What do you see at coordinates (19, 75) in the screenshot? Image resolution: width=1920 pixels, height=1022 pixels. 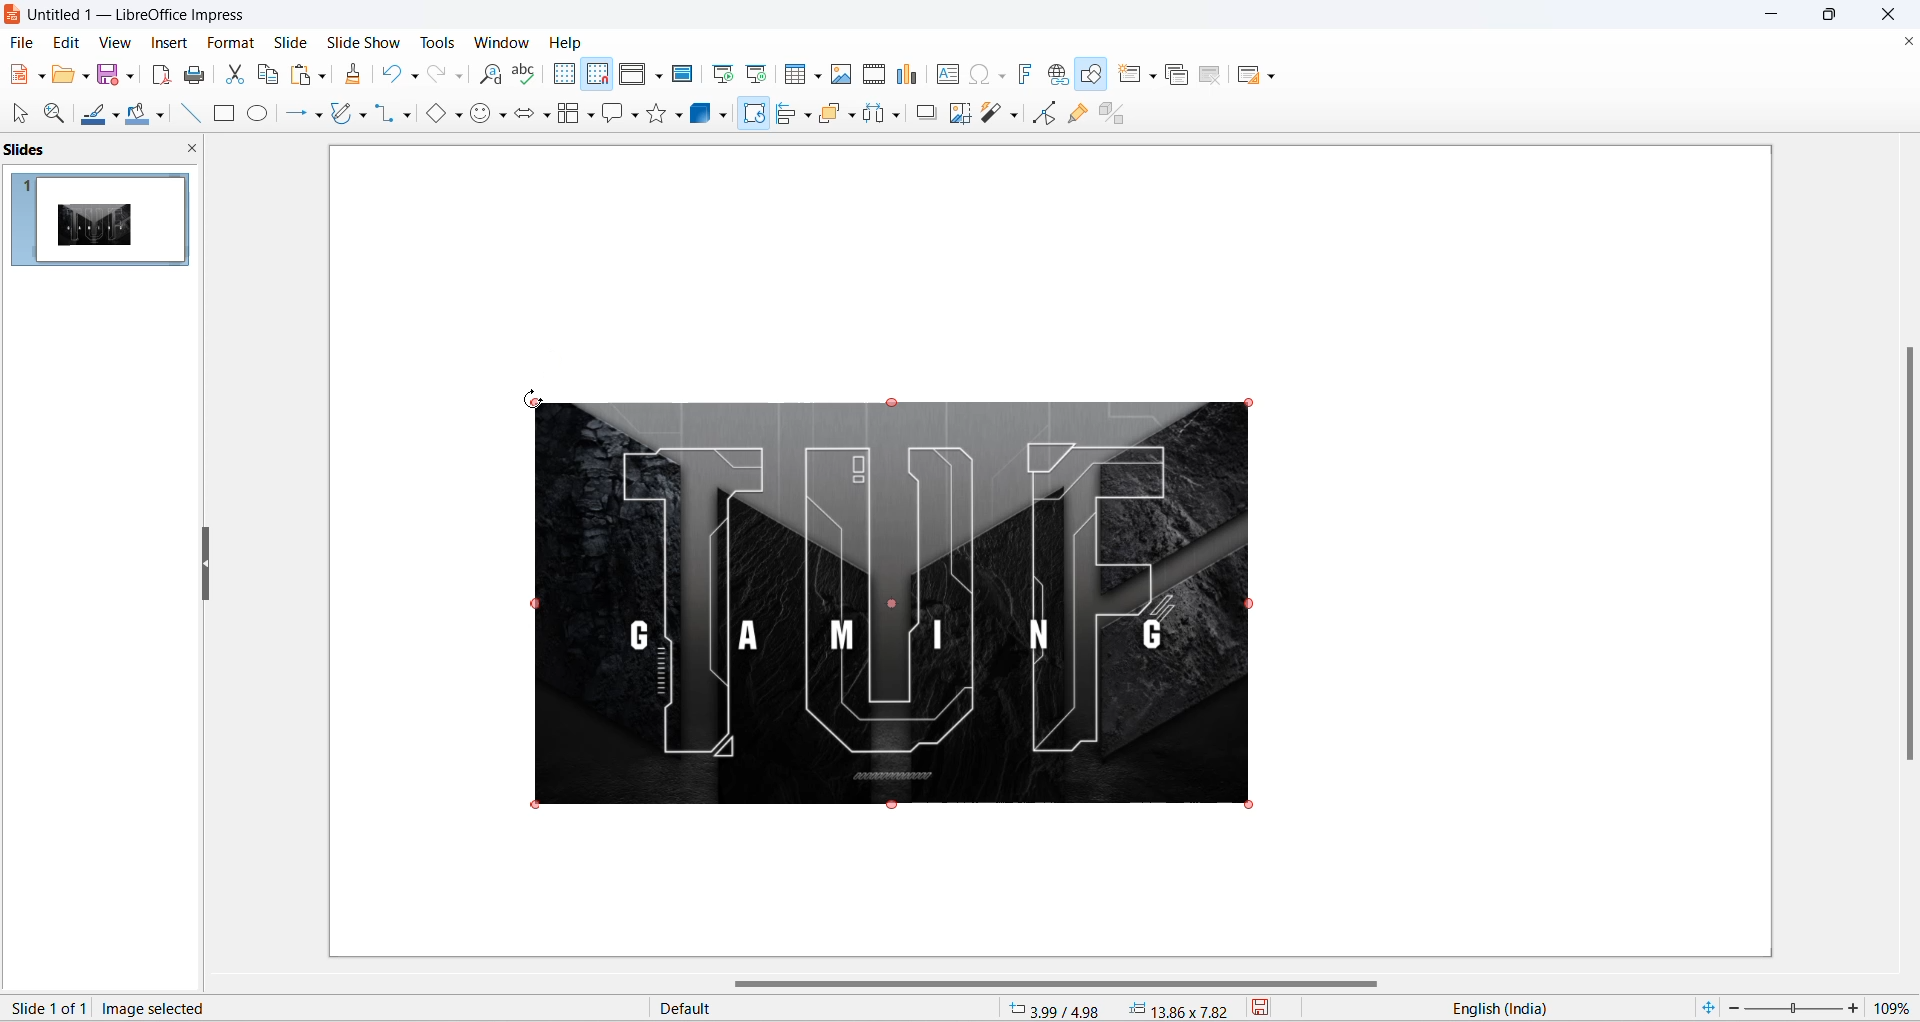 I see `new file` at bounding box center [19, 75].